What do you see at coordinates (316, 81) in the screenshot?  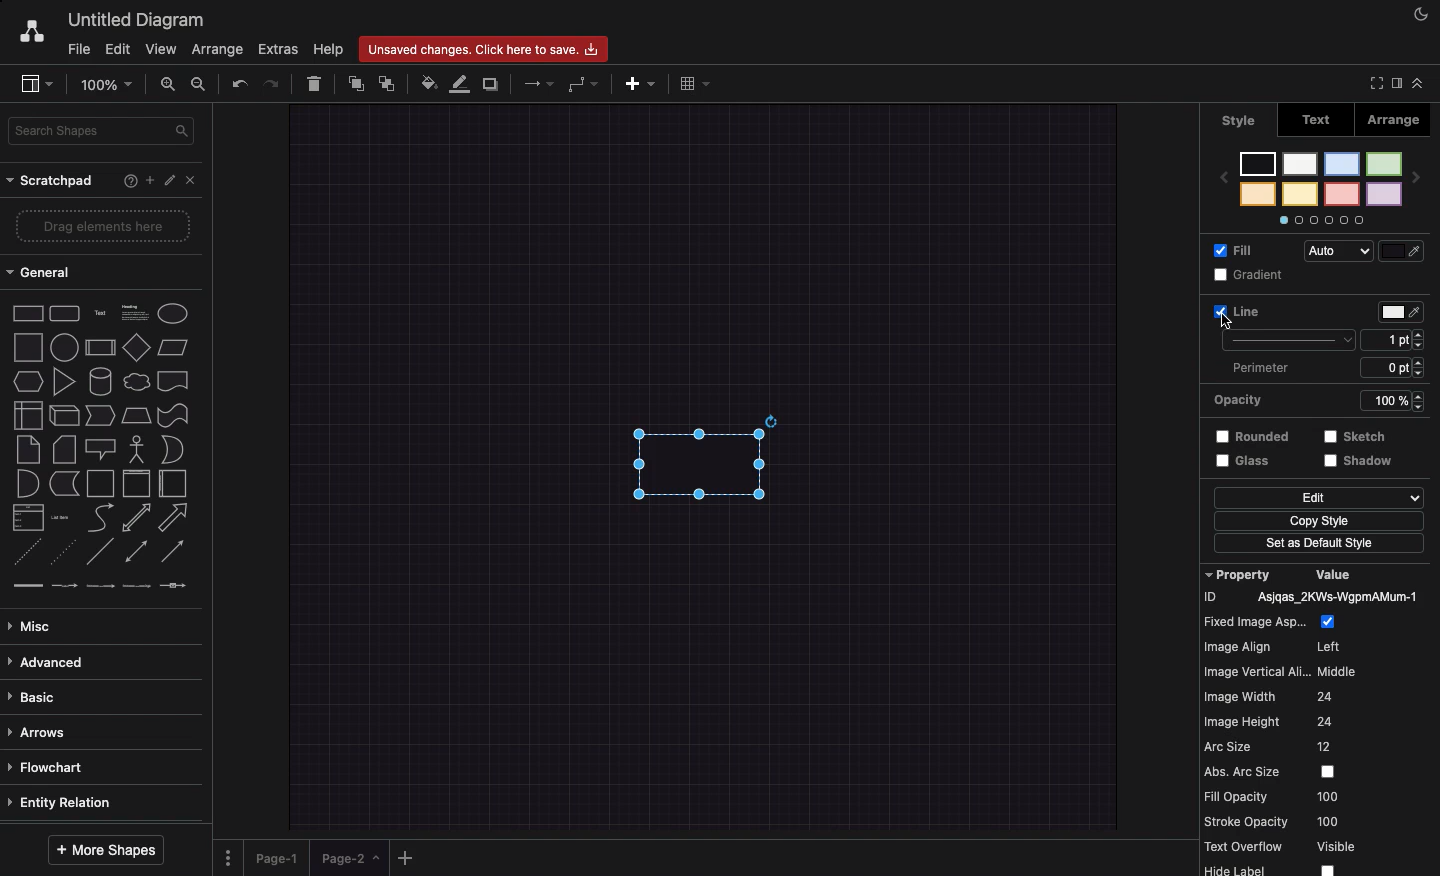 I see `Delete` at bounding box center [316, 81].